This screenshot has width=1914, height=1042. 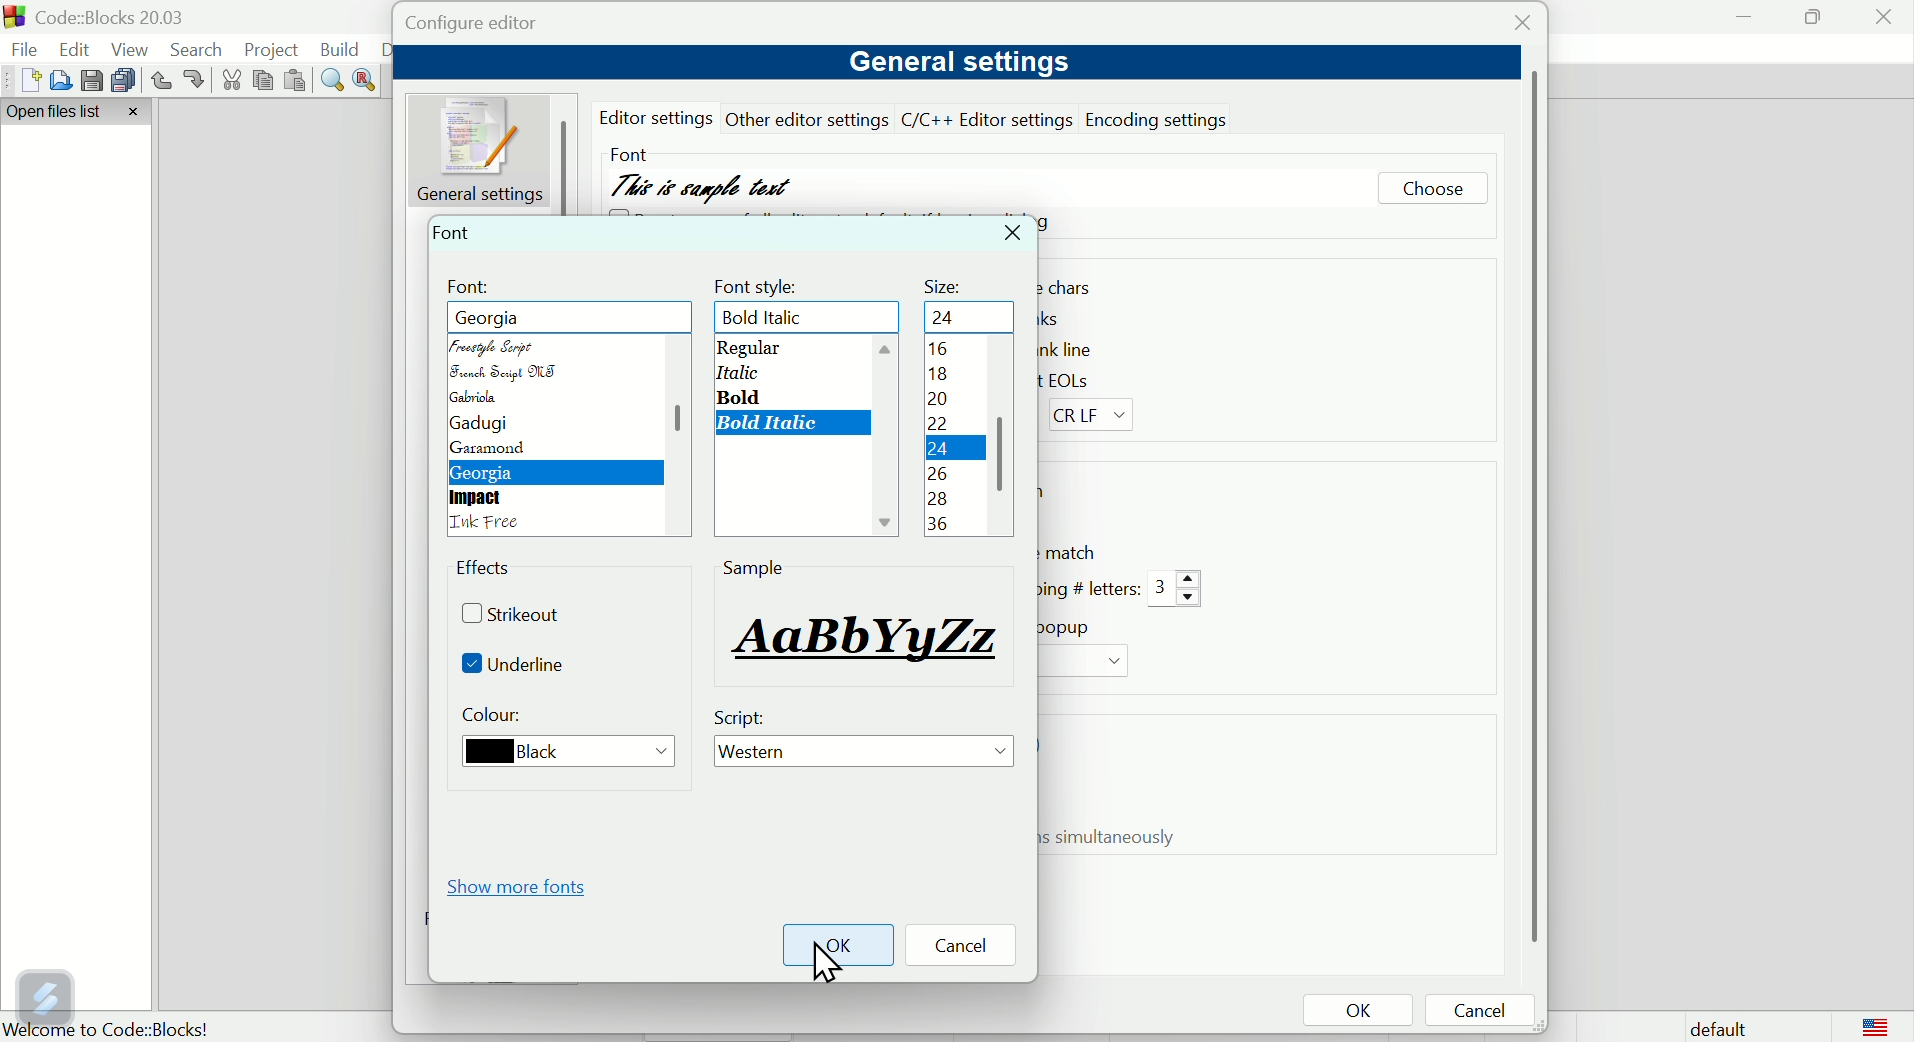 What do you see at coordinates (938, 401) in the screenshot?
I see `20` at bounding box center [938, 401].